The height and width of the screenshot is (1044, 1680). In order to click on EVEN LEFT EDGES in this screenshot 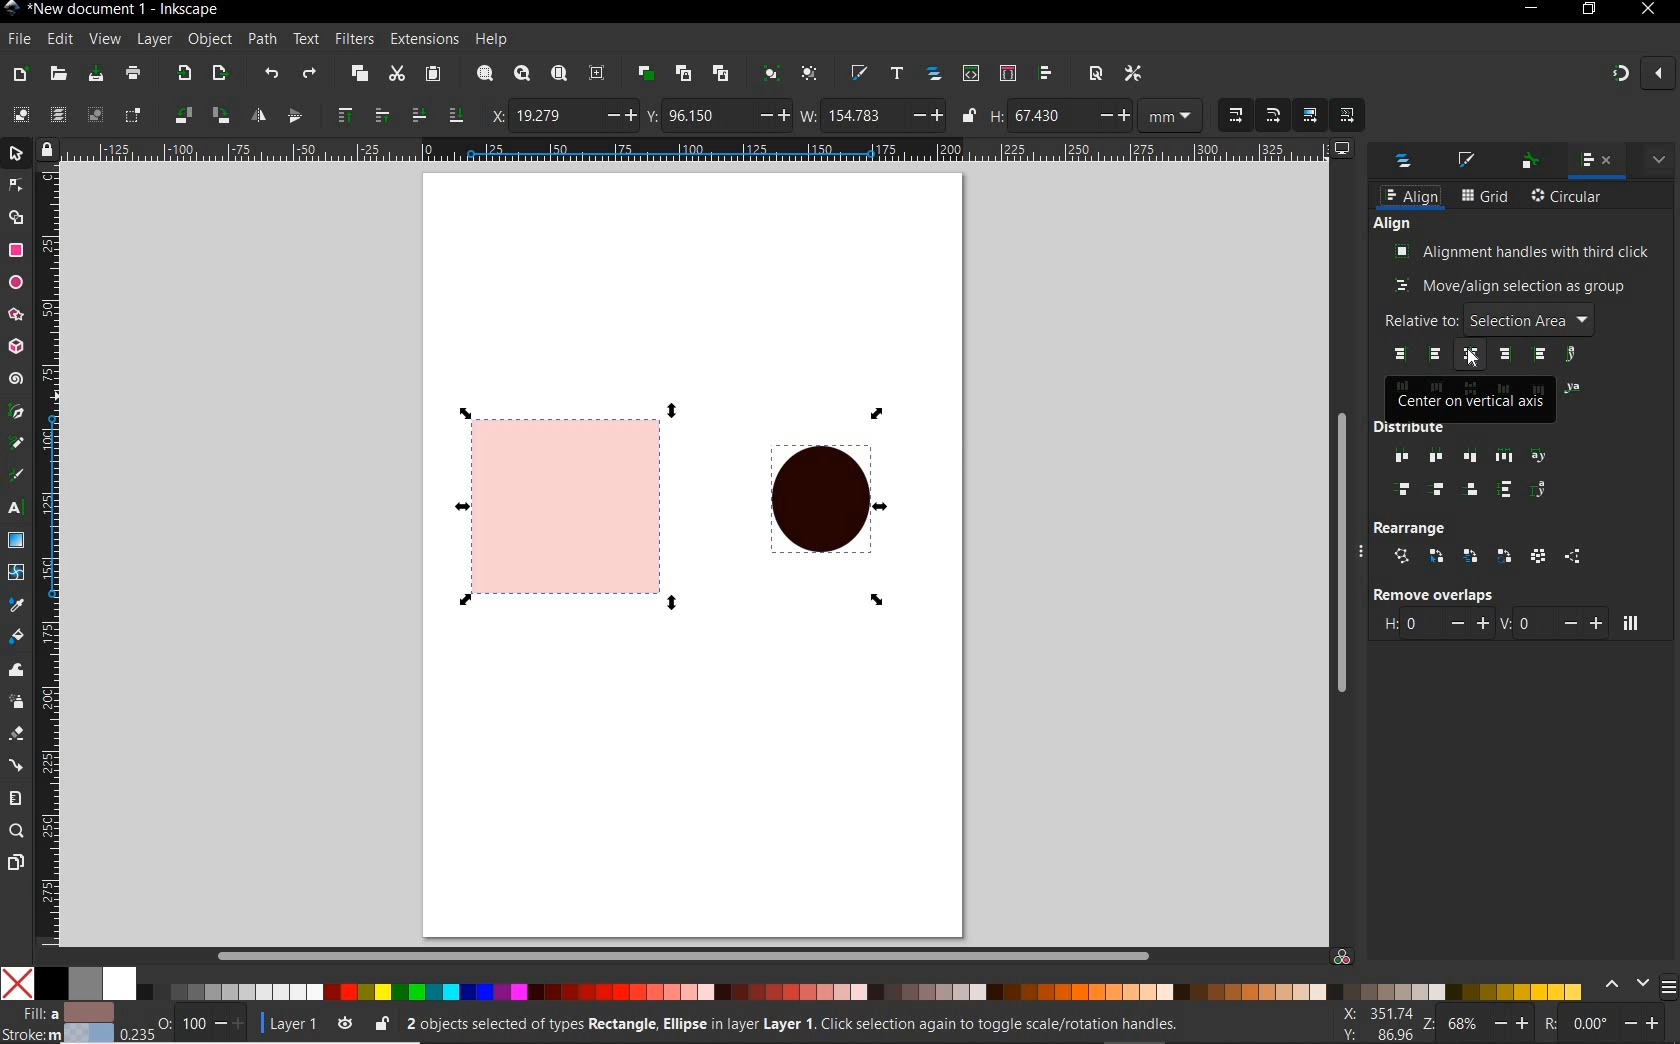, I will do `click(1397, 458)`.